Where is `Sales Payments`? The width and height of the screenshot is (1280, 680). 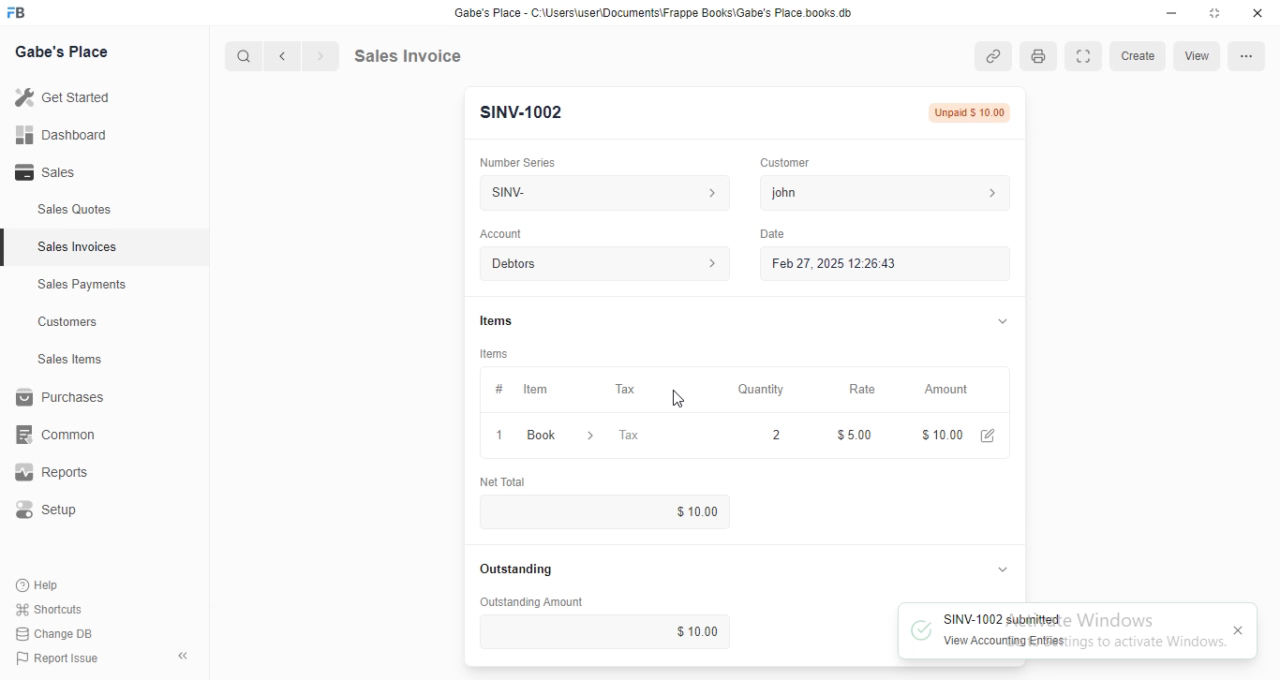 Sales Payments is located at coordinates (82, 285).